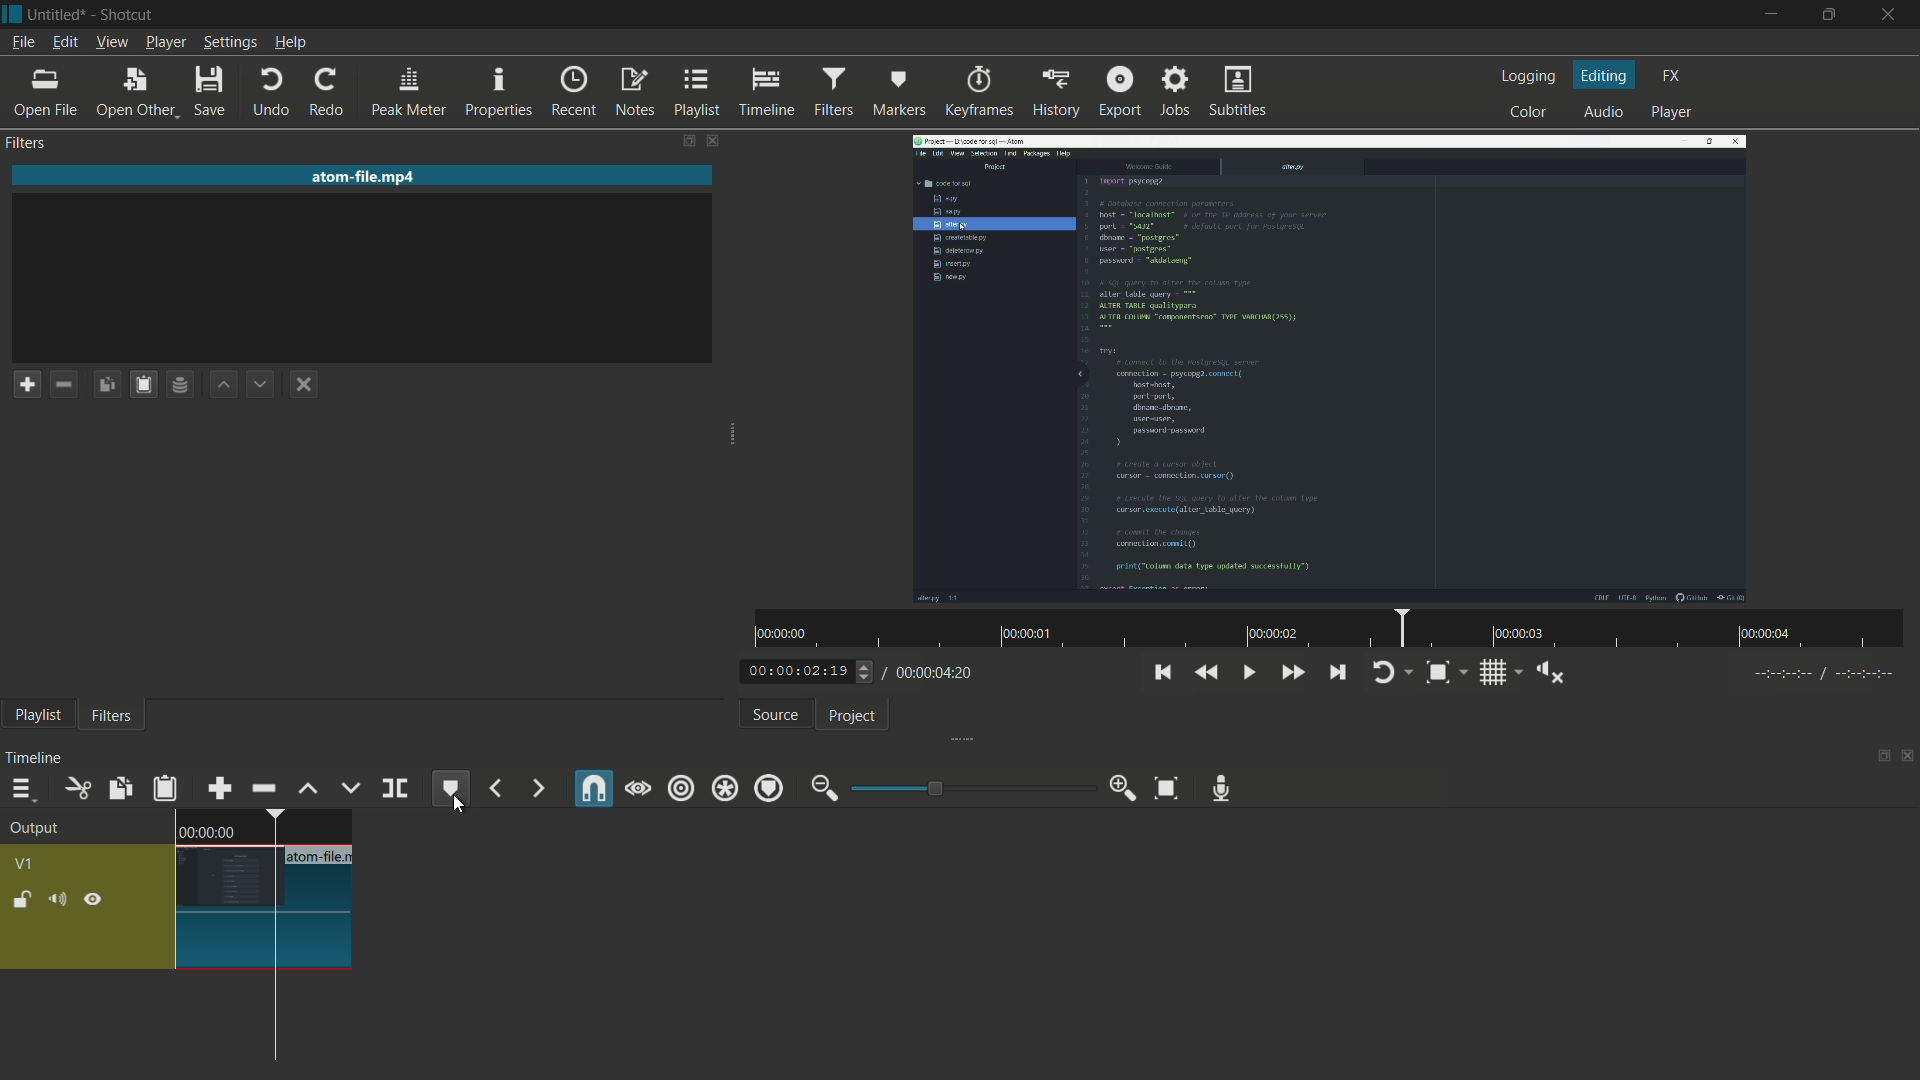 This screenshot has width=1920, height=1080. Describe the element at coordinates (1055, 93) in the screenshot. I see `history` at that location.